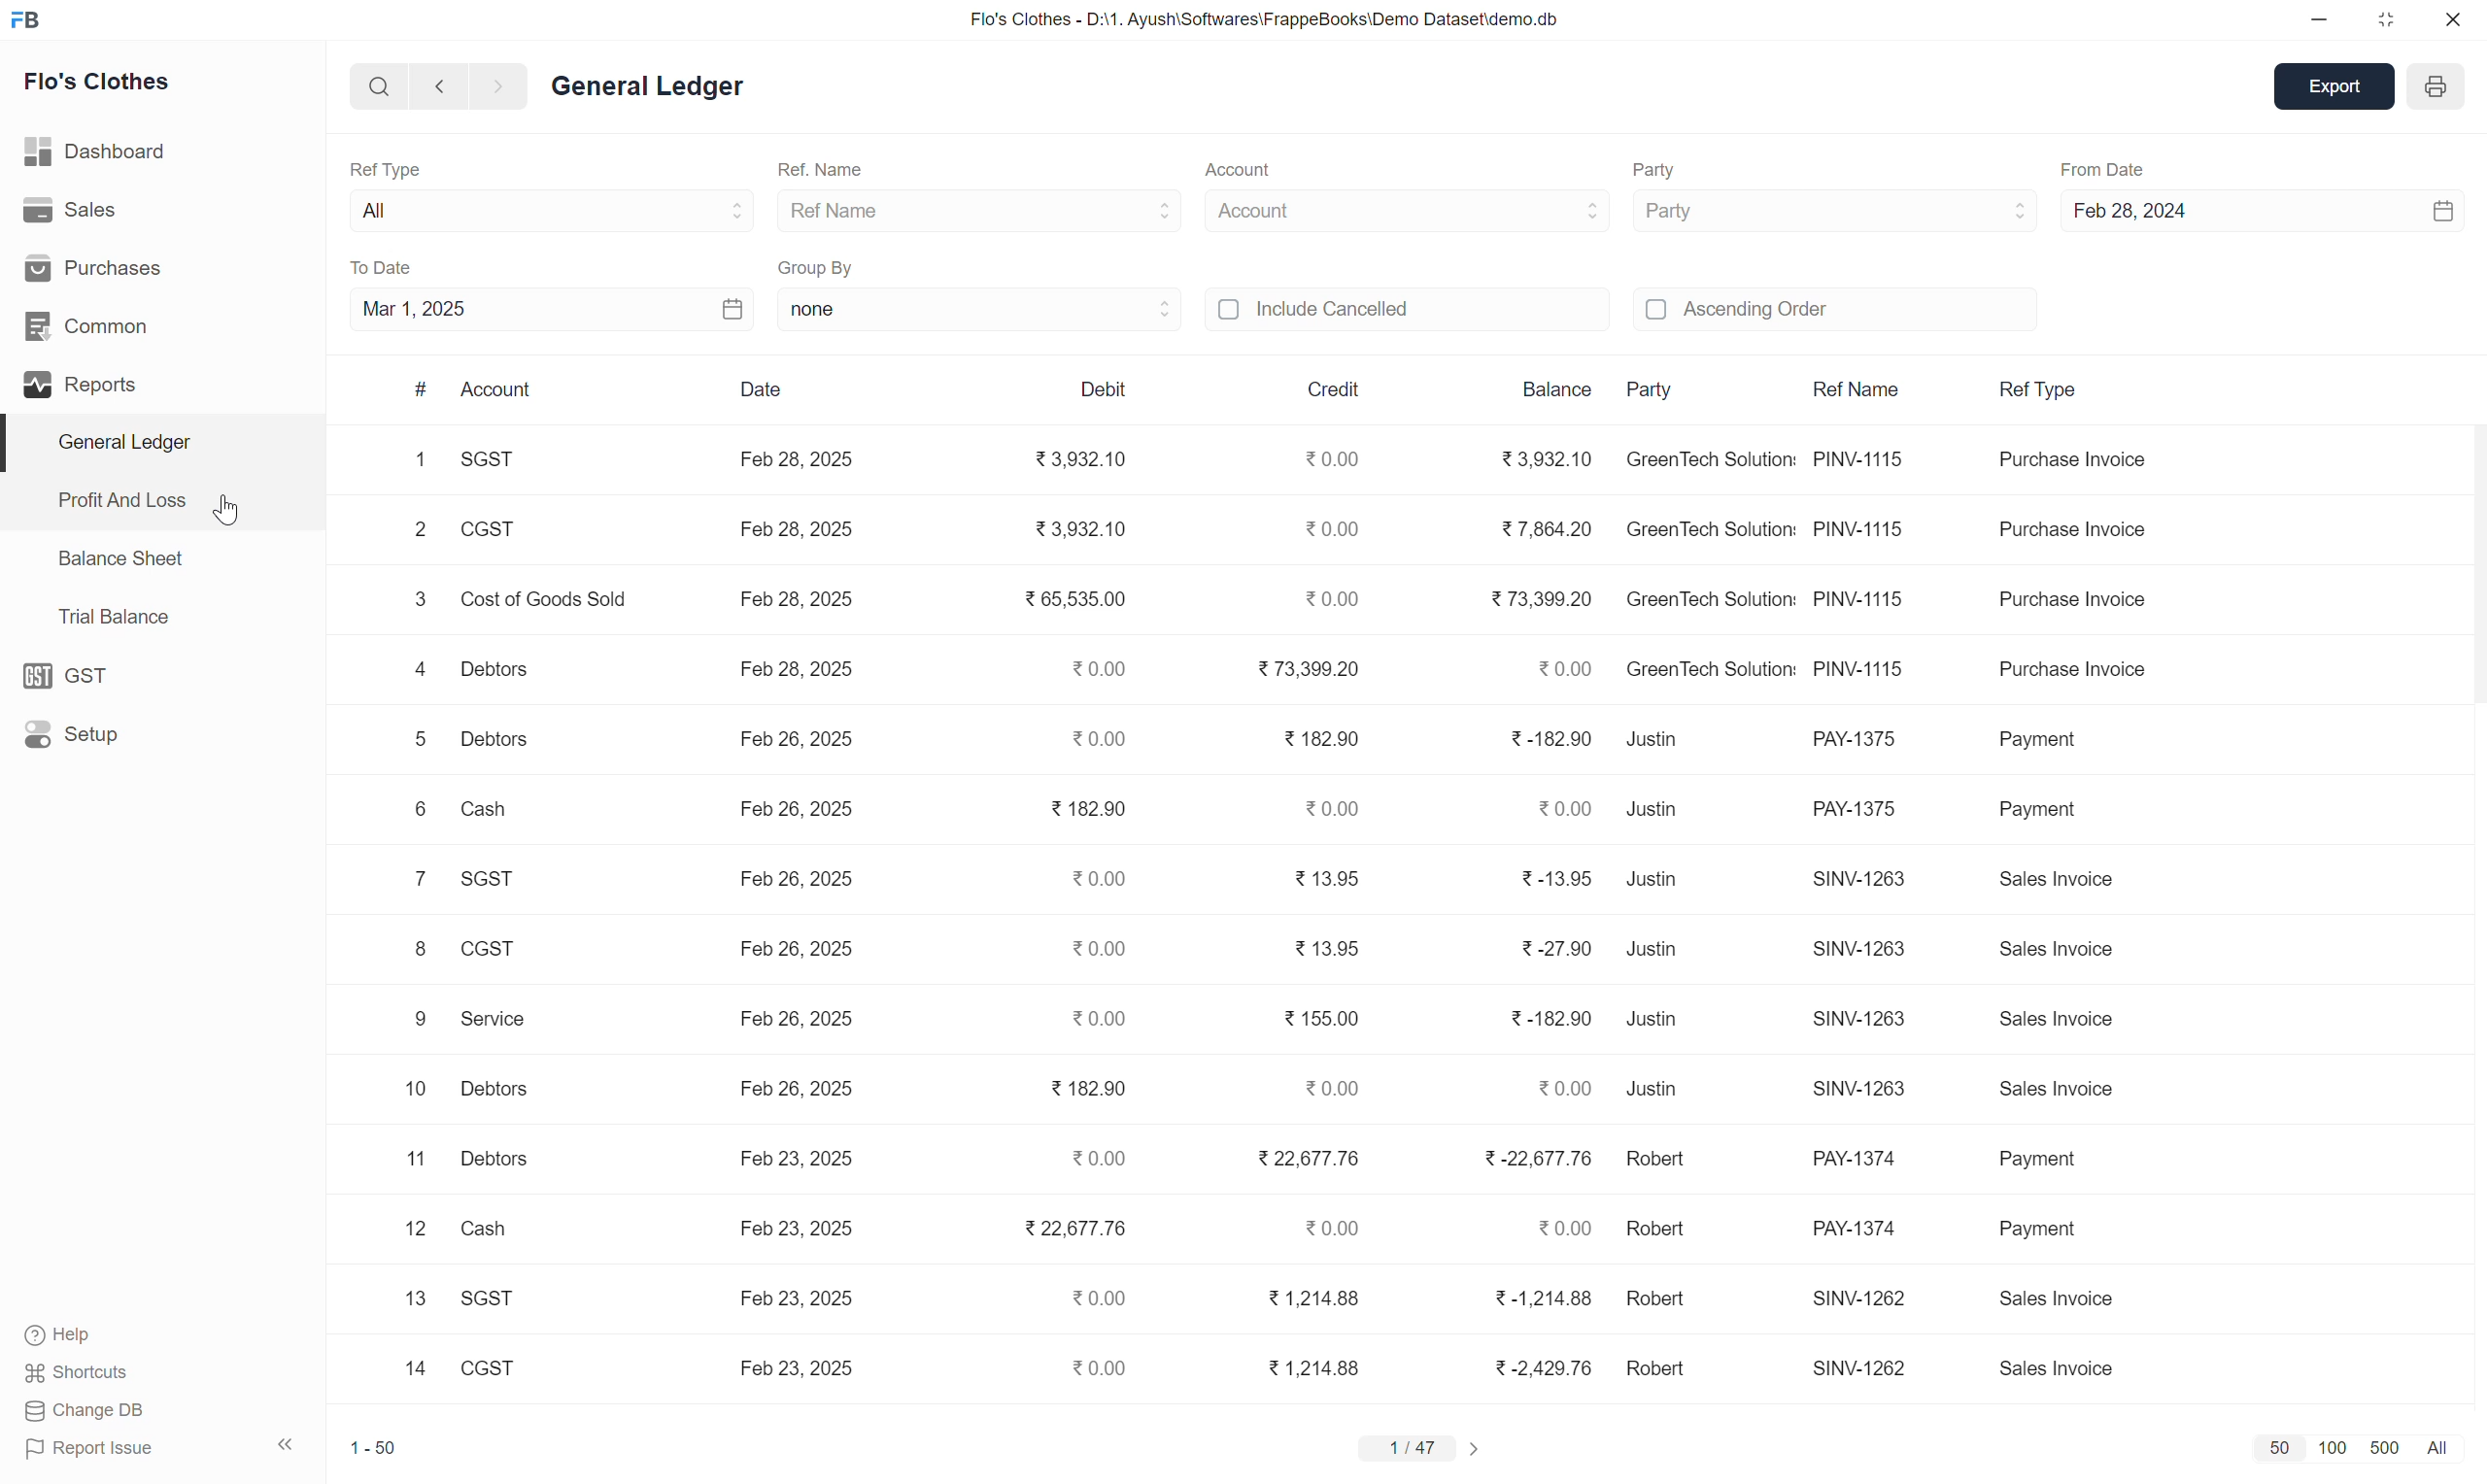 The height and width of the screenshot is (1484, 2487). I want to click on Payment, so click(2050, 745).